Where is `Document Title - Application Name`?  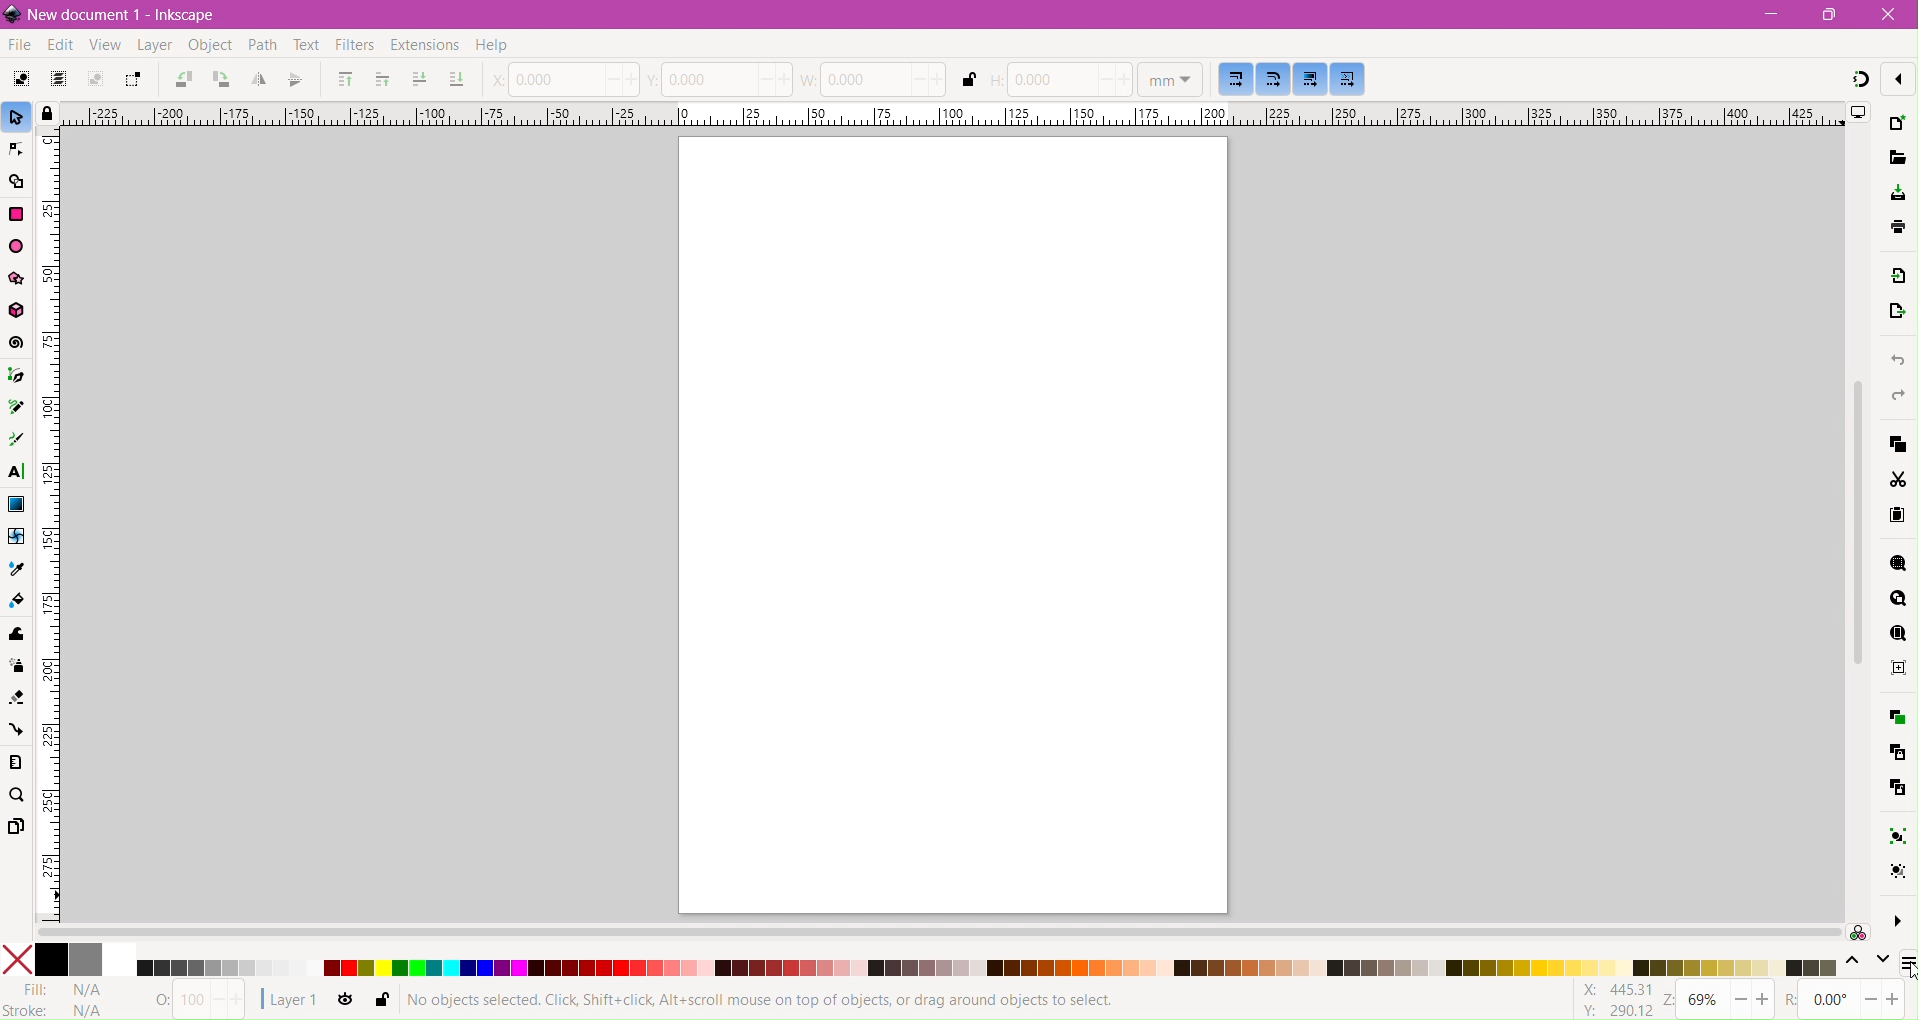 Document Title - Application Name is located at coordinates (128, 15).